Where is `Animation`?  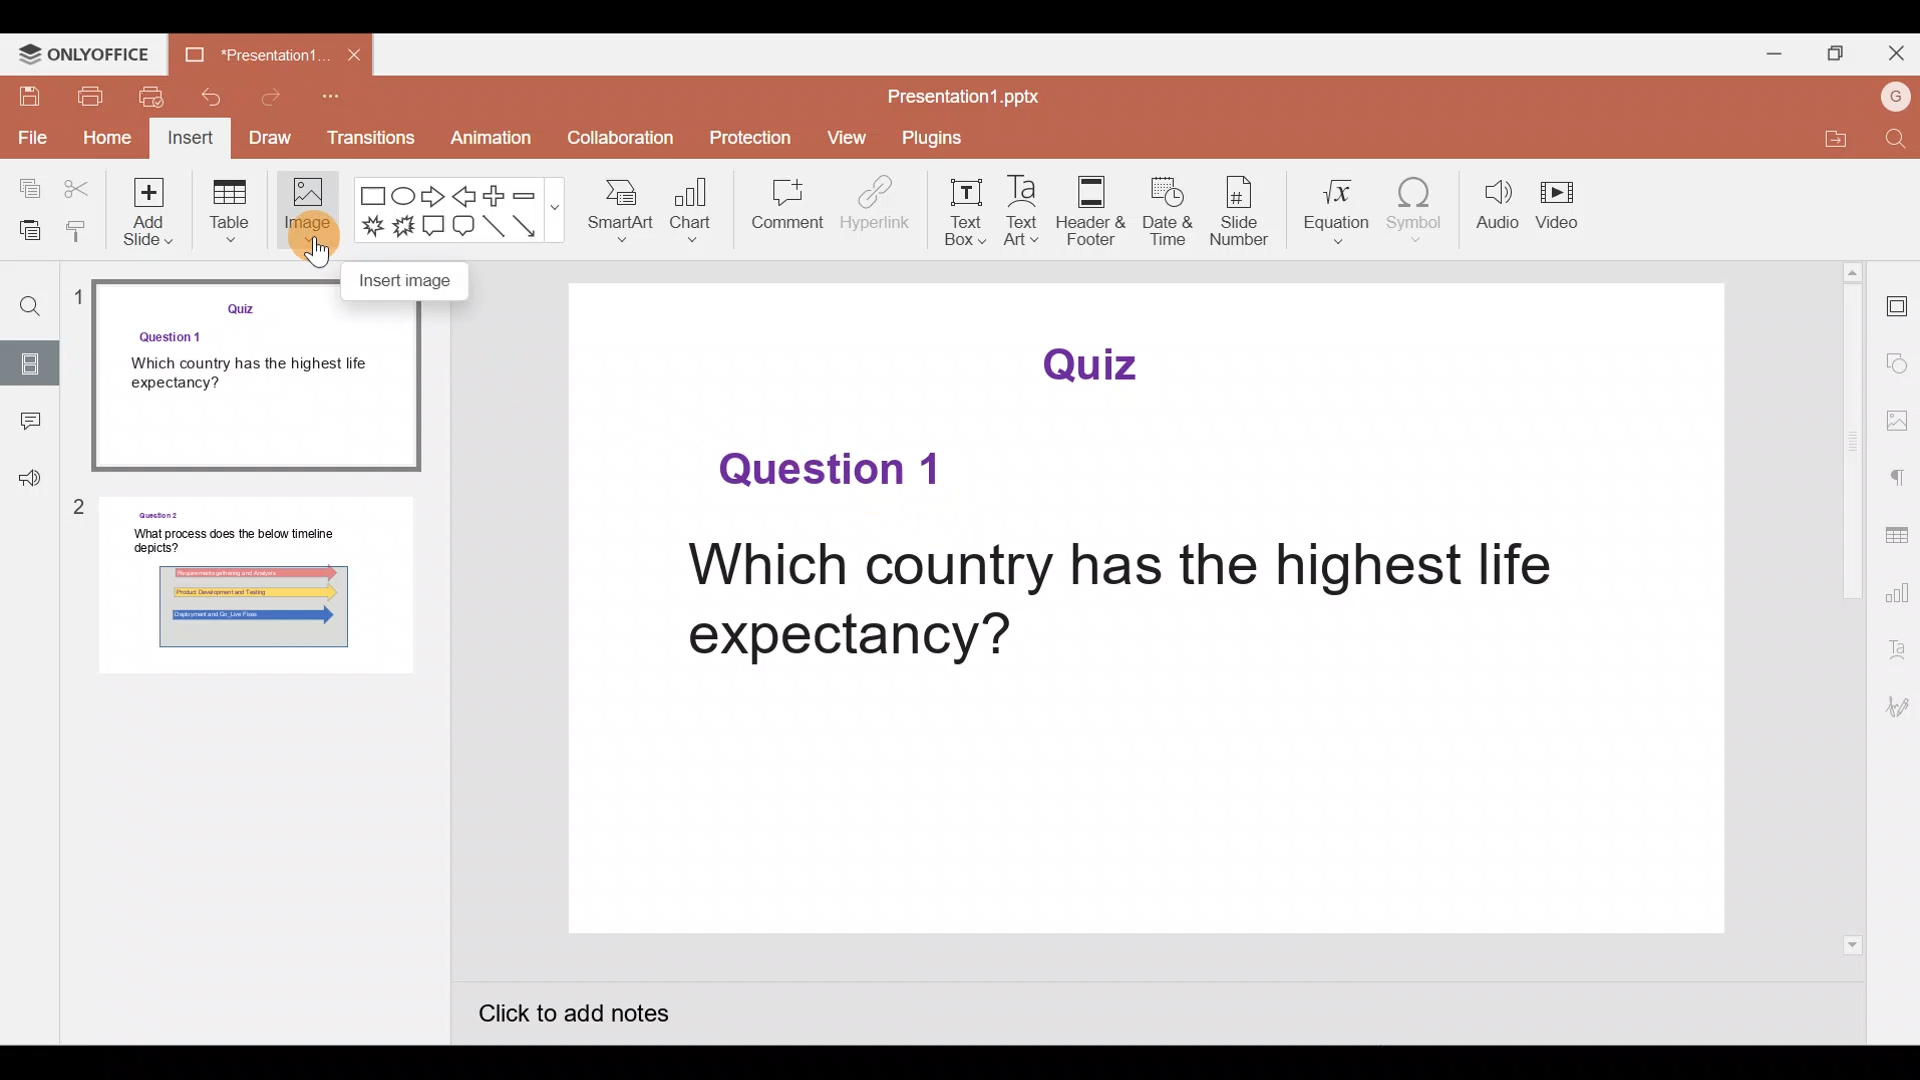 Animation is located at coordinates (481, 136).